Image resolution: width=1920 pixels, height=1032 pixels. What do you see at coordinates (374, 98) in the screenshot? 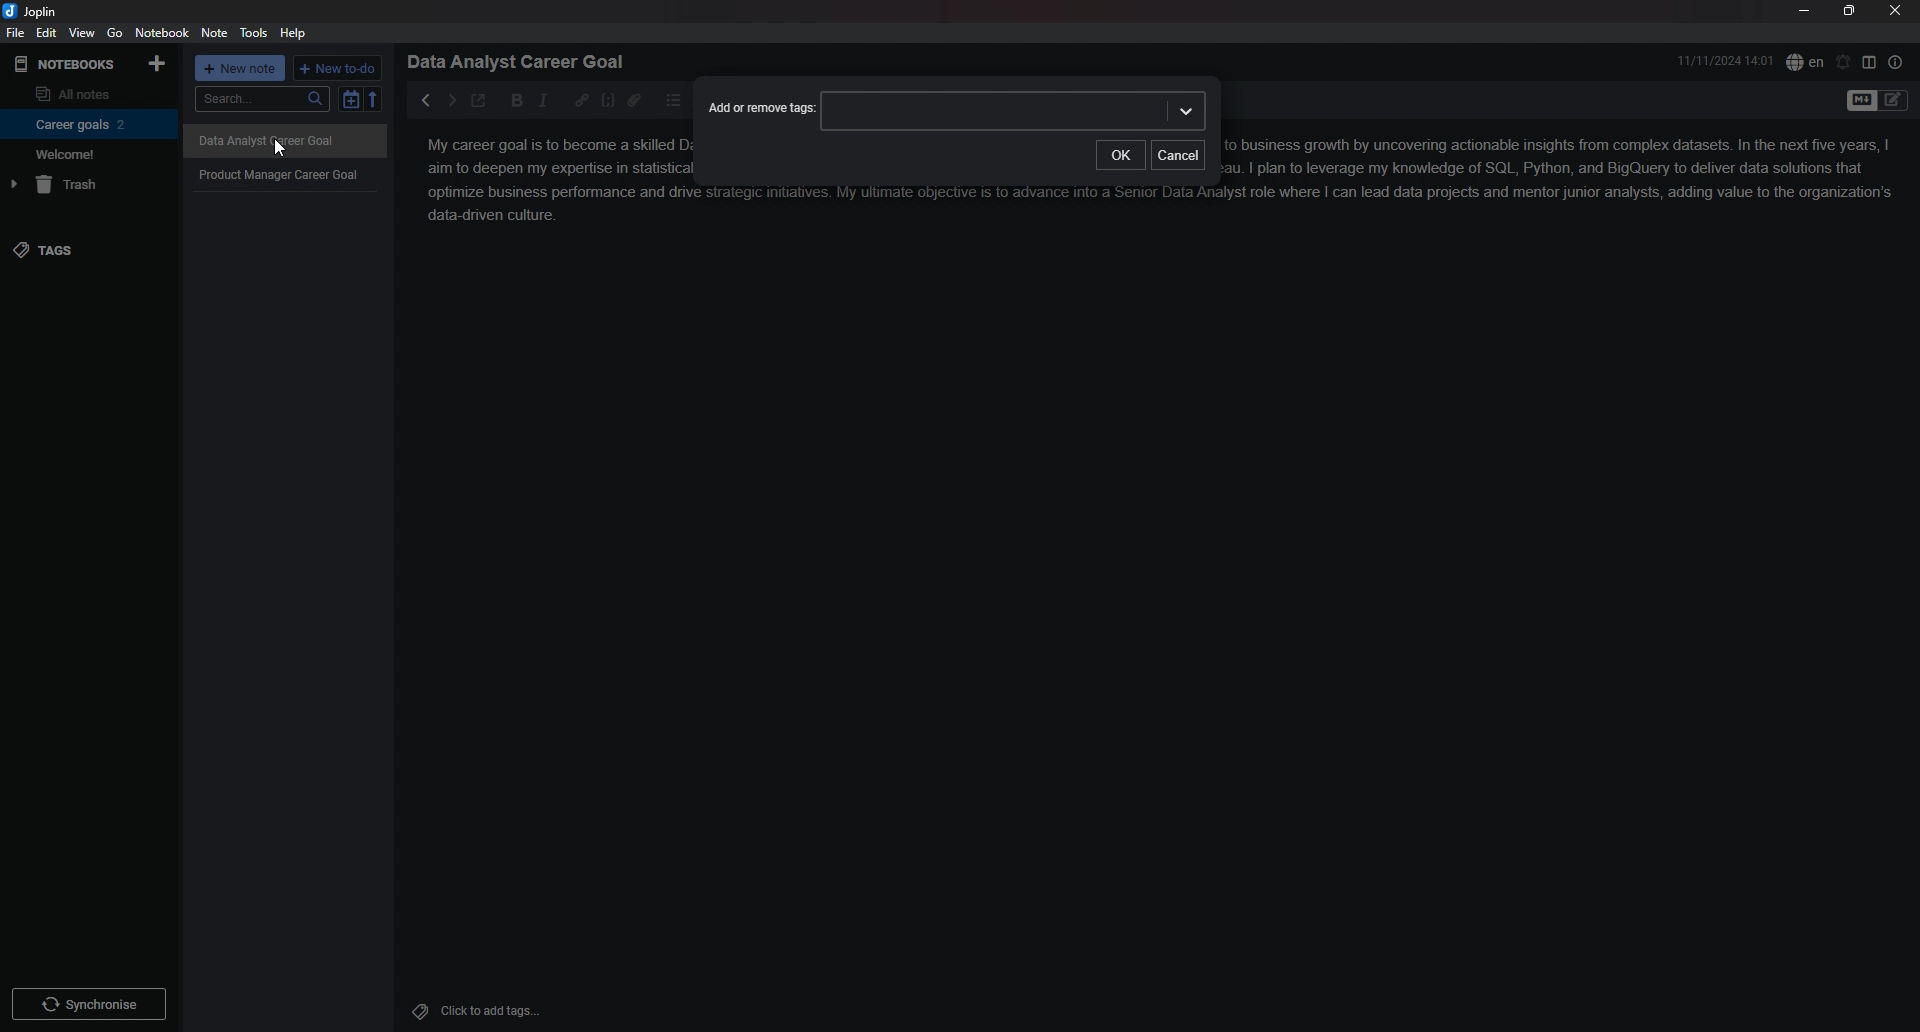
I see `reverse sort order` at bounding box center [374, 98].